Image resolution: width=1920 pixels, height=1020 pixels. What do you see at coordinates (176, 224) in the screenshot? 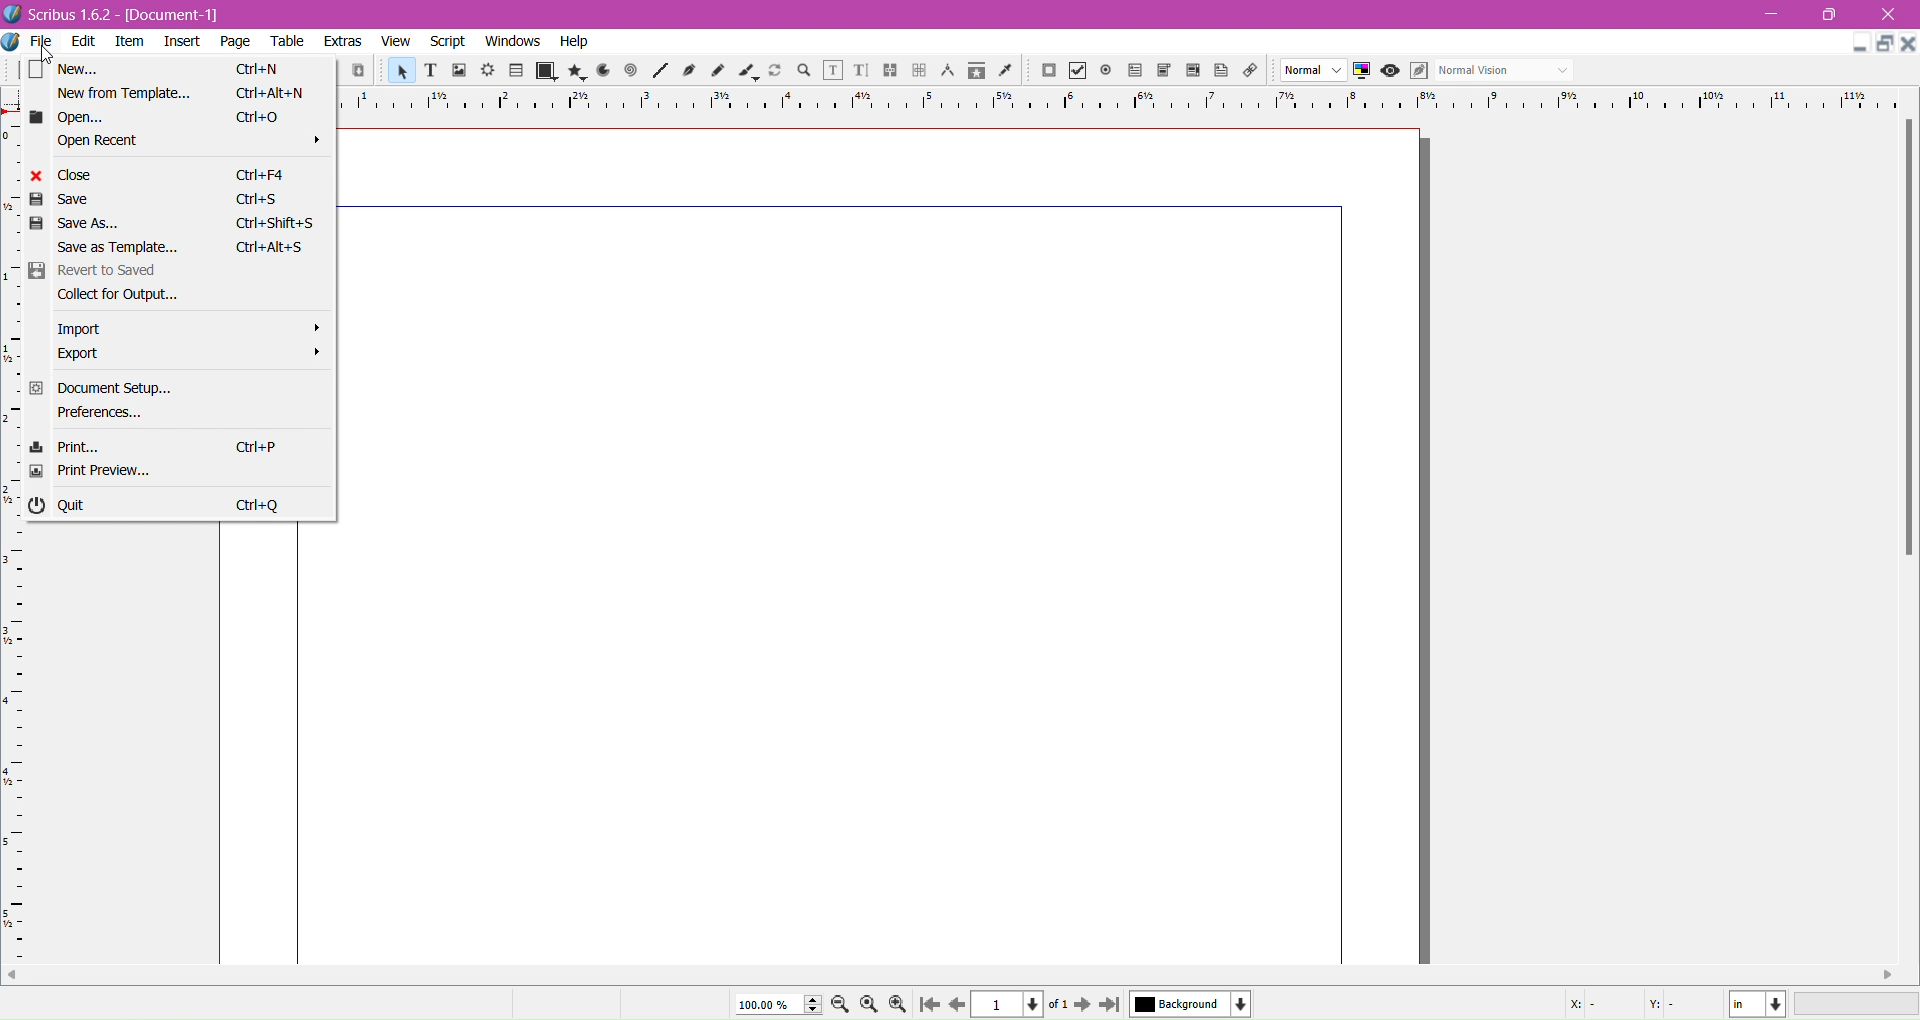
I see `Save As` at bounding box center [176, 224].